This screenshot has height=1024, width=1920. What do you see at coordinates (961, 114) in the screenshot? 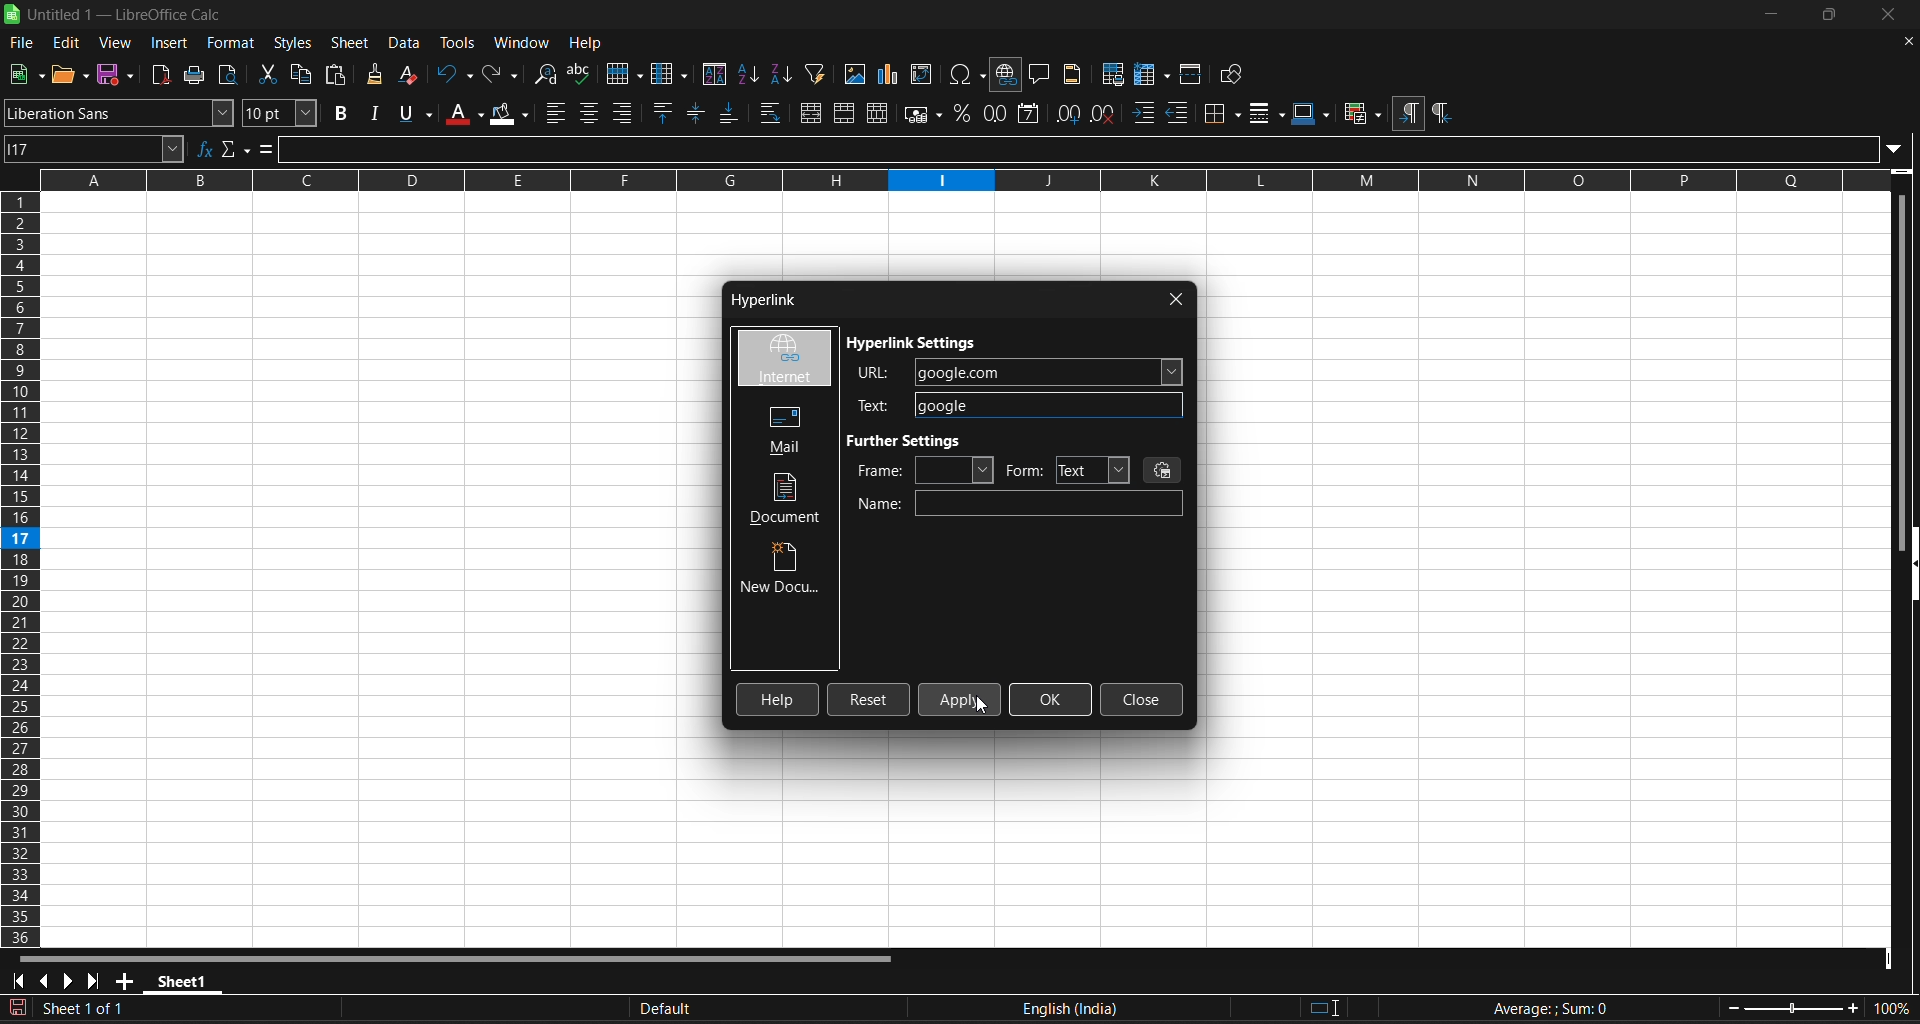
I see `format as percent` at bounding box center [961, 114].